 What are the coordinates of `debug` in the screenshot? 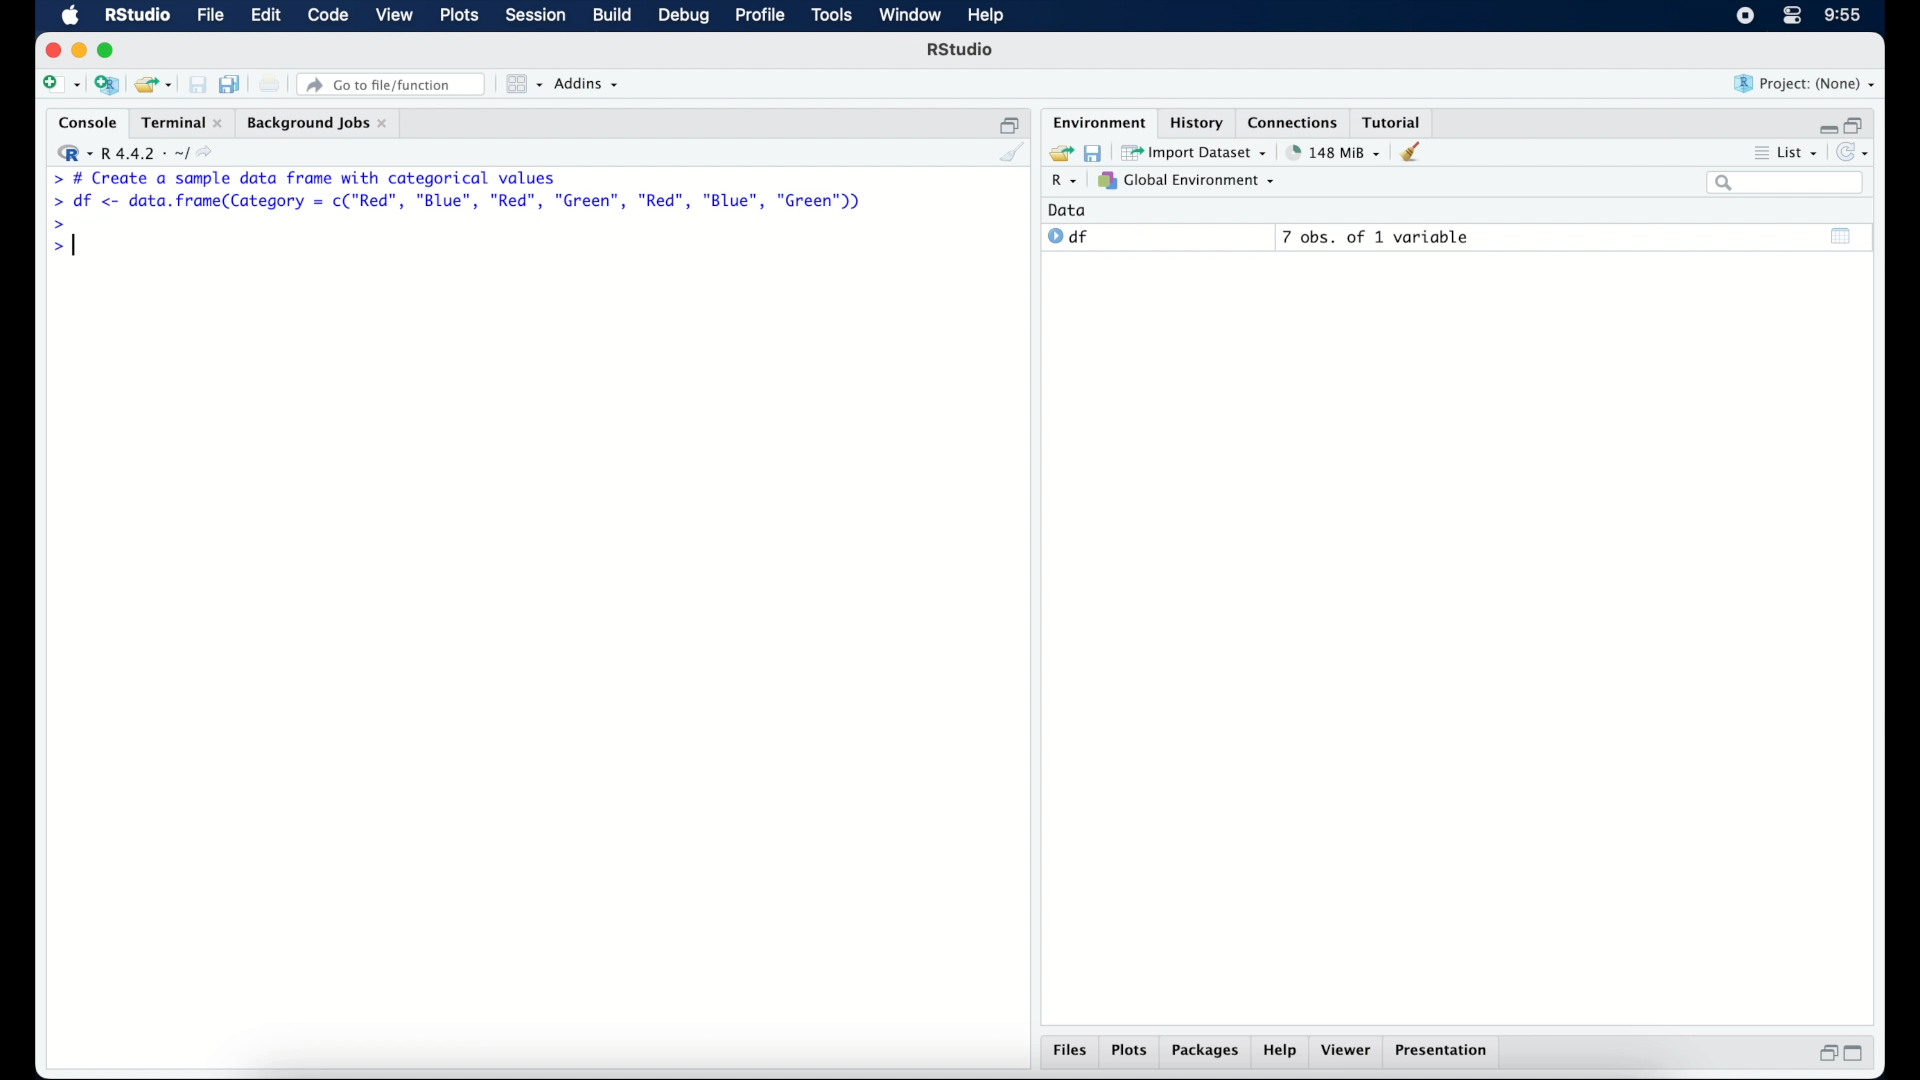 It's located at (682, 17).